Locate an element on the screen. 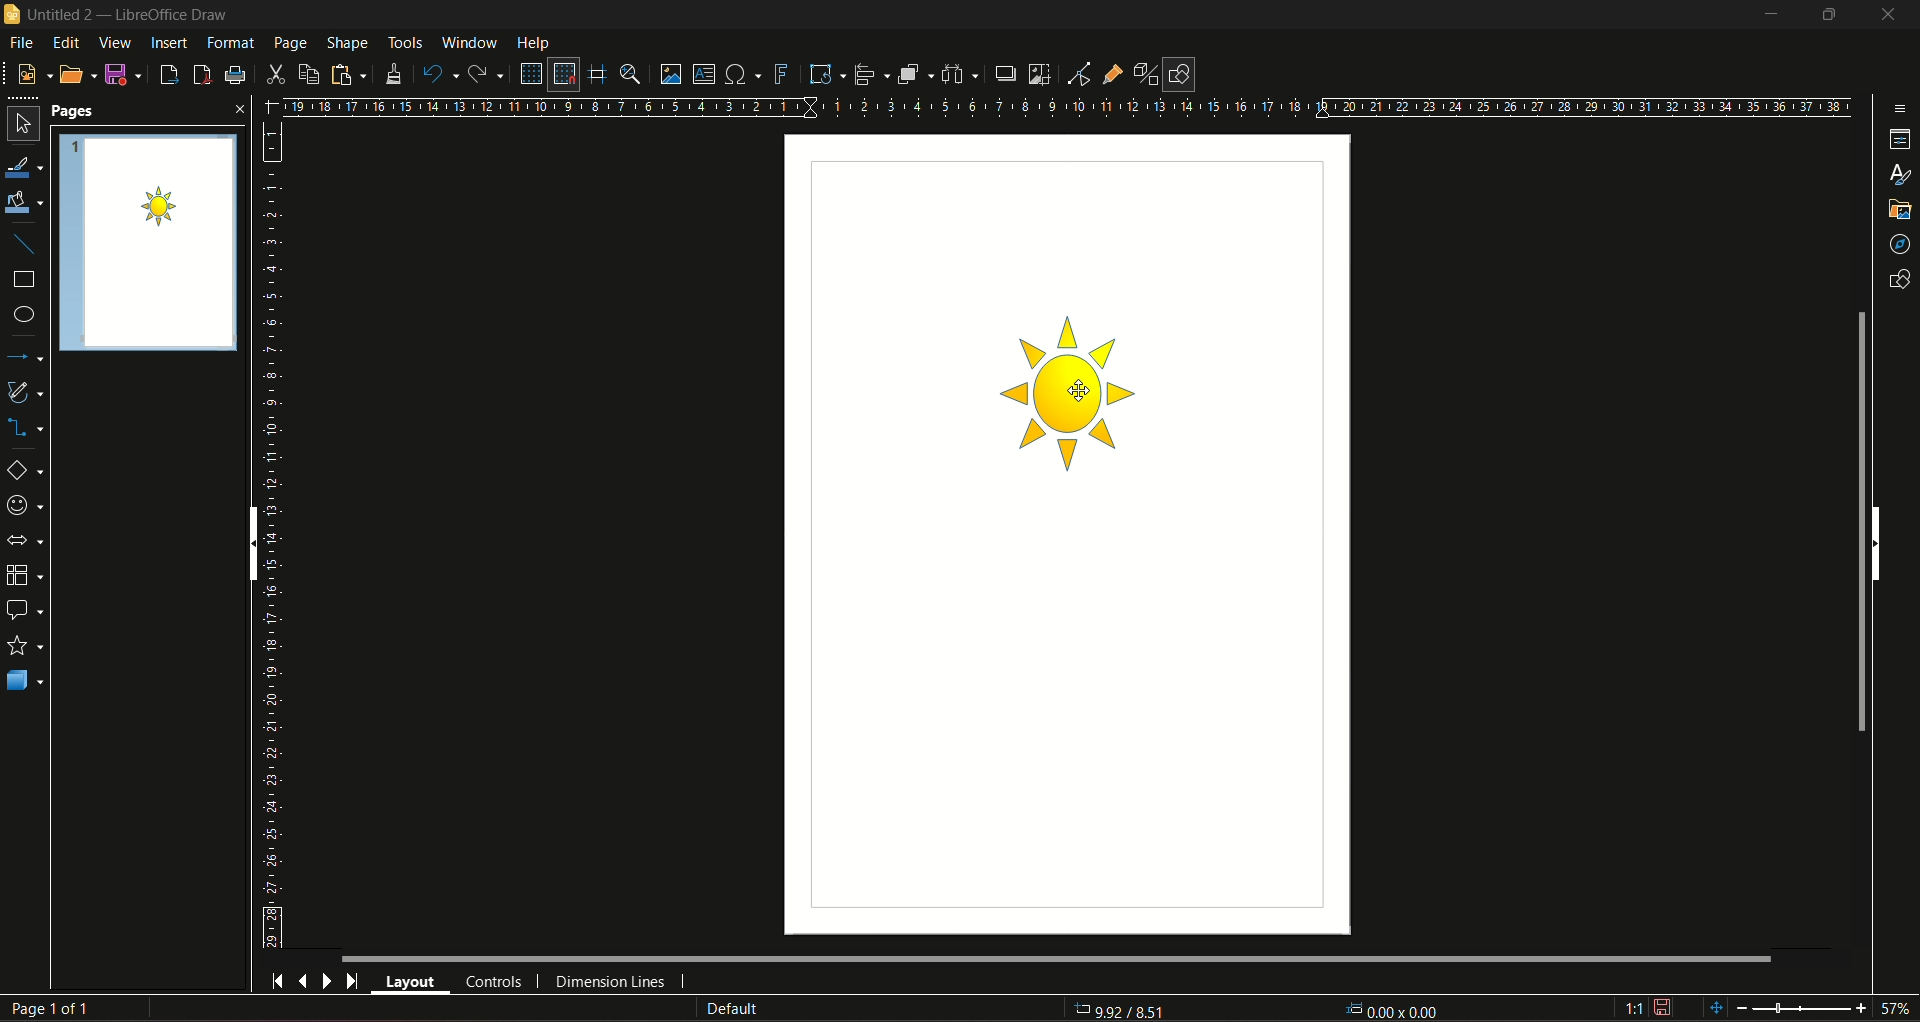  logo and title is located at coordinates (120, 14).